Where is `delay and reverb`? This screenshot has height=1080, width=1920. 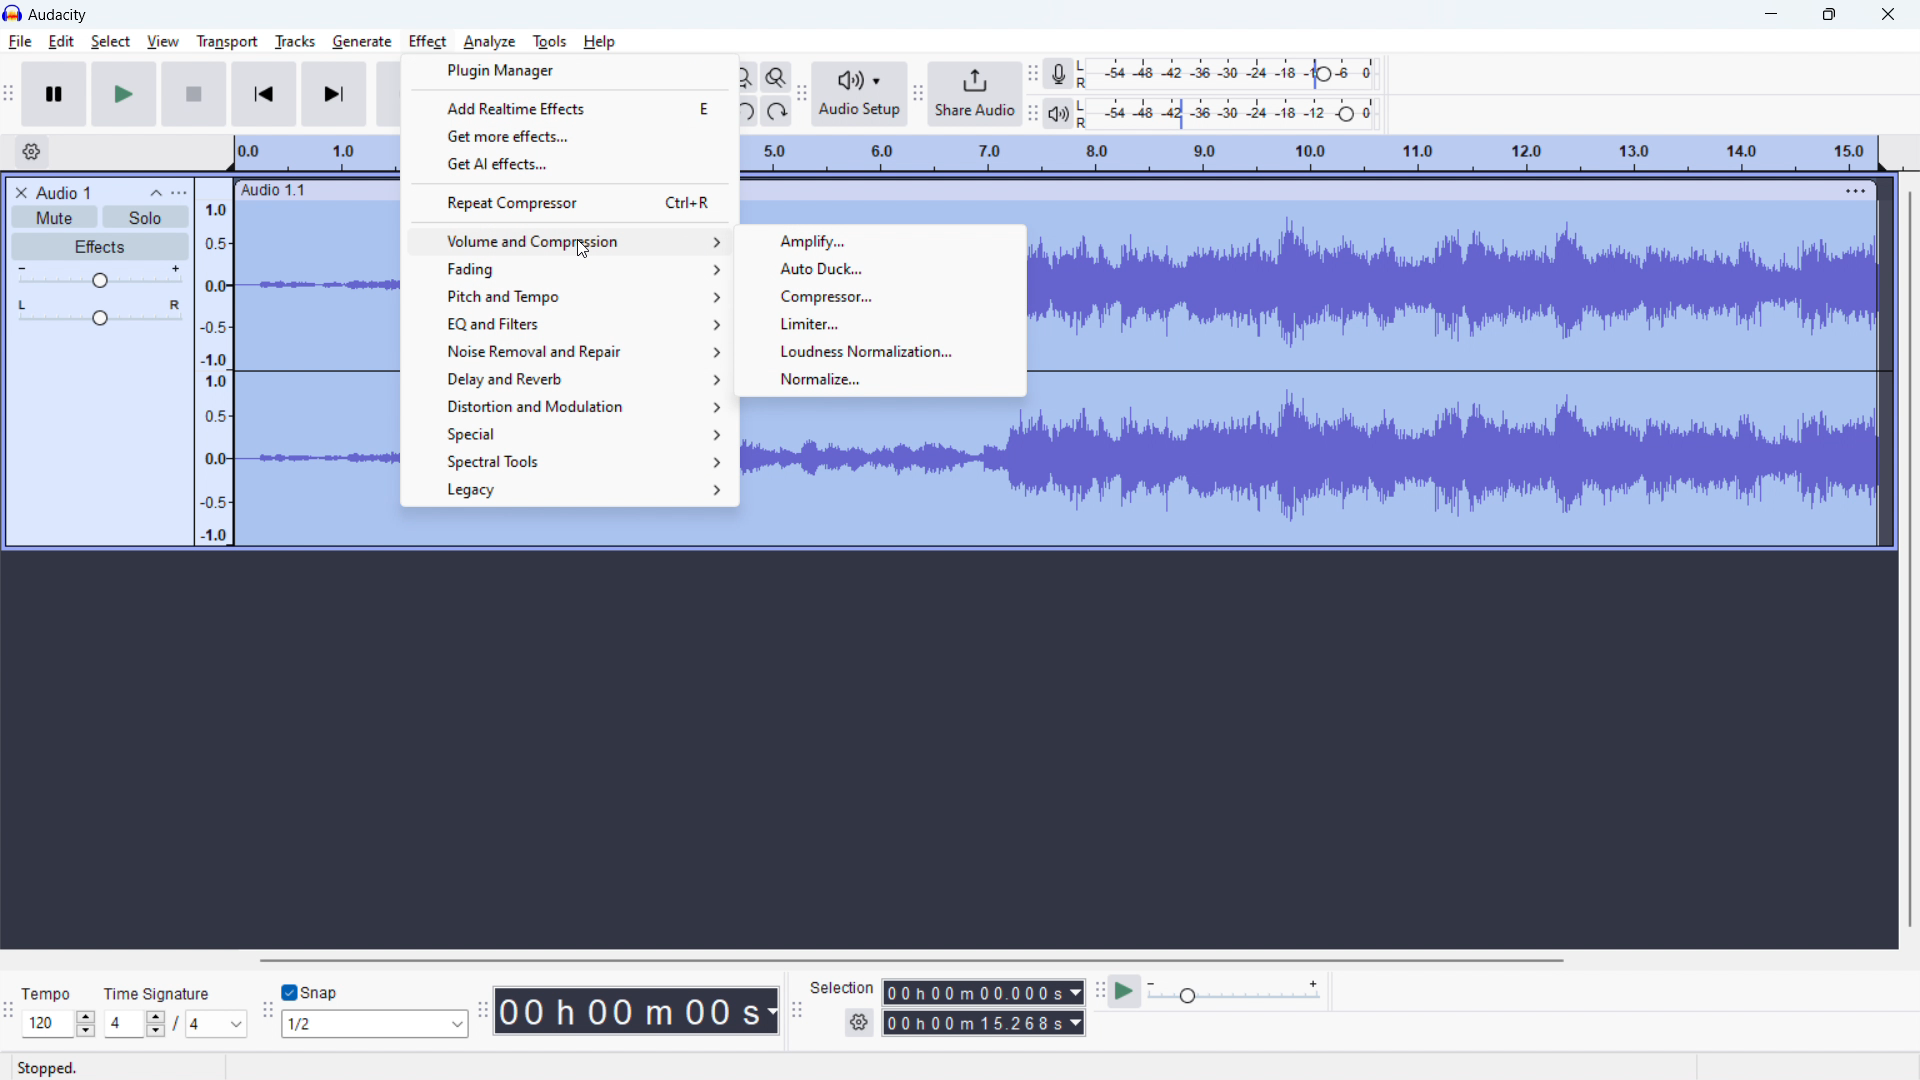
delay and reverb is located at coordinates (566, 378).